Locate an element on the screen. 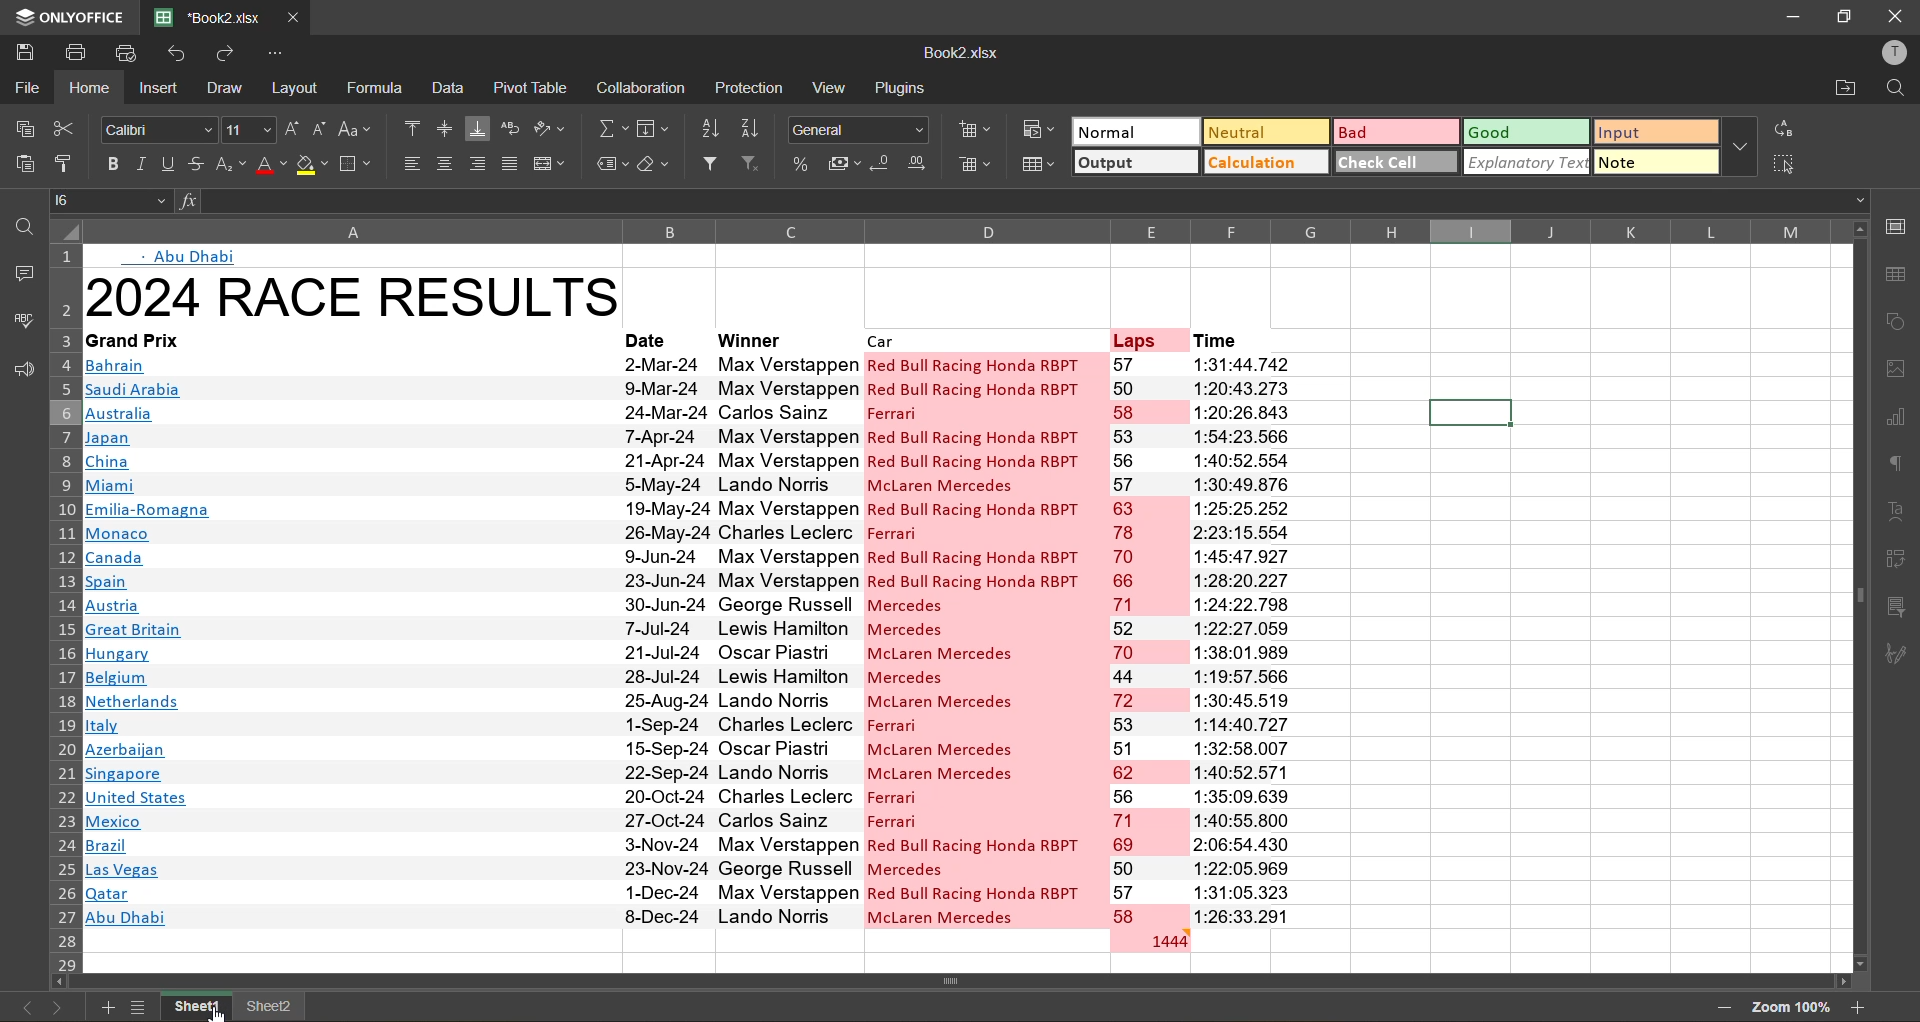  format as table is located at coordinates (1036, 164).